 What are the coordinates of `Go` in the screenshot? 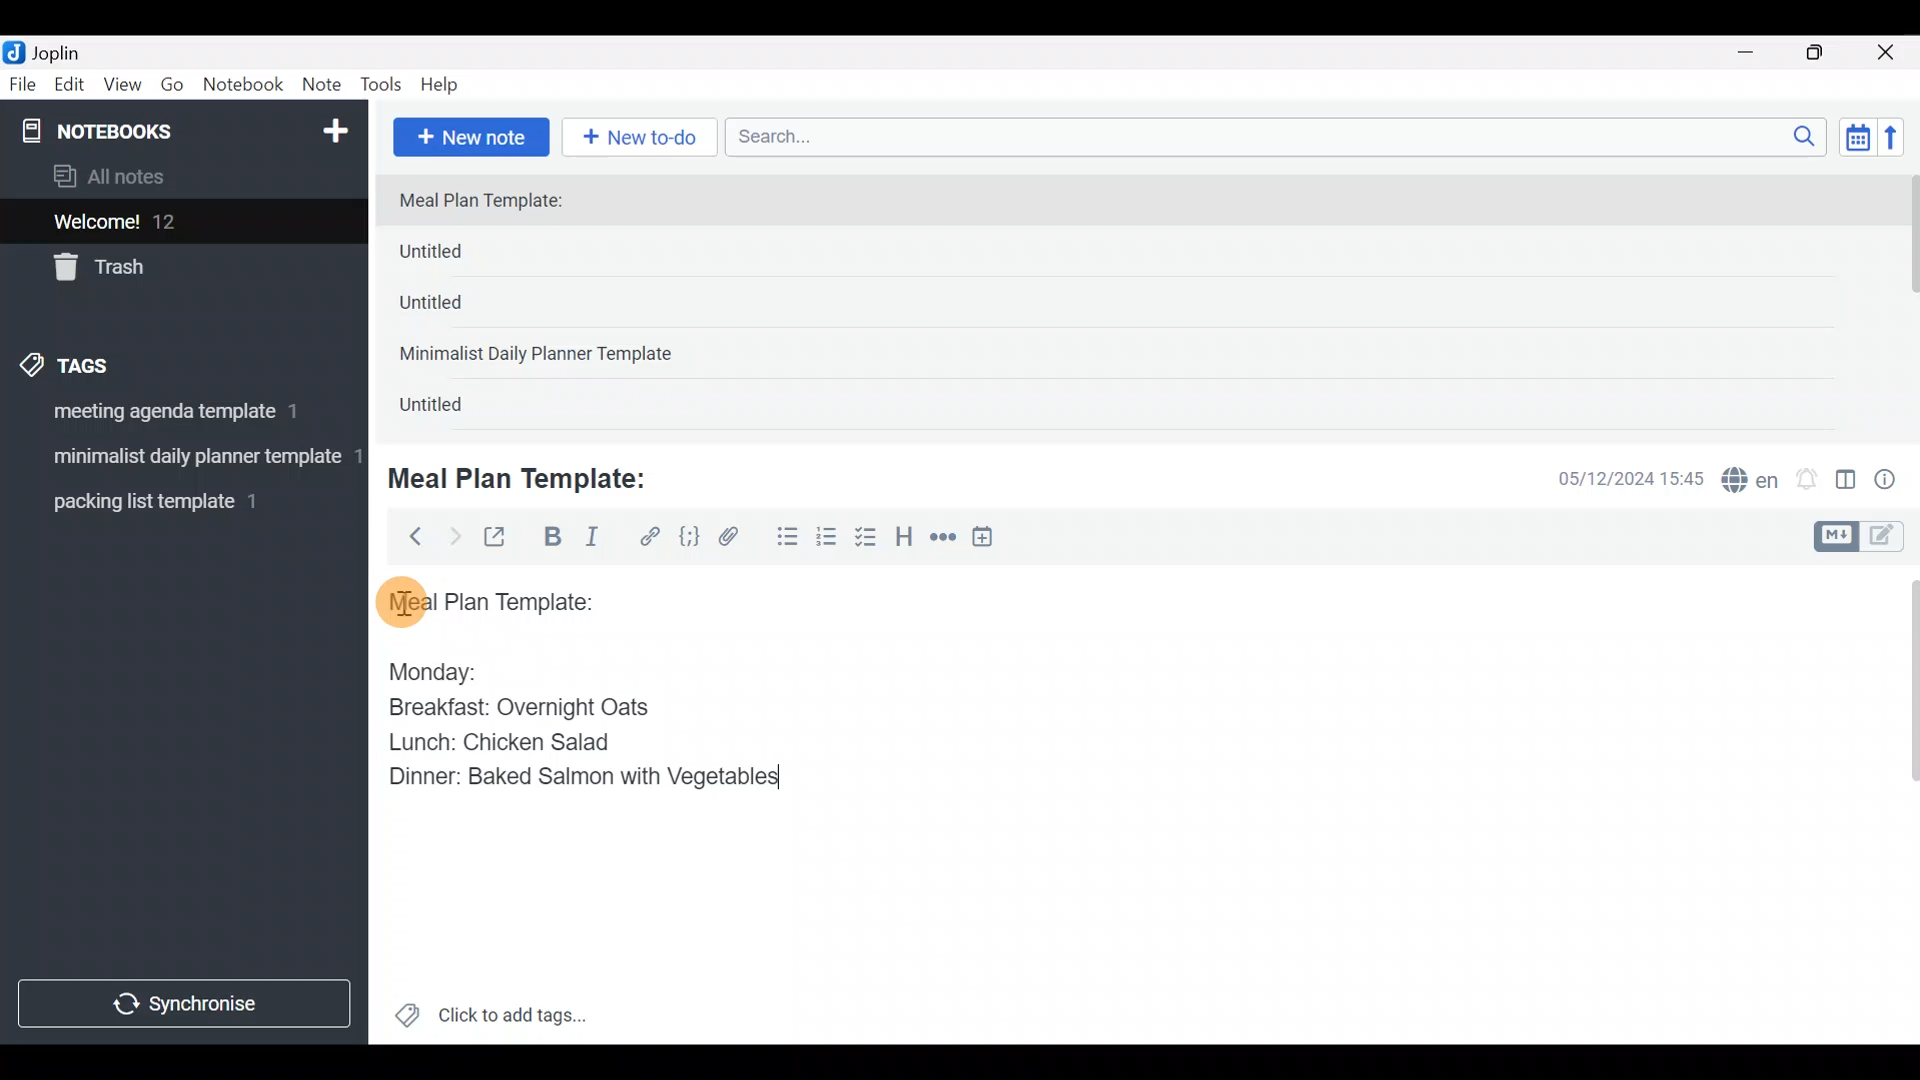 It's located at (172, 89).